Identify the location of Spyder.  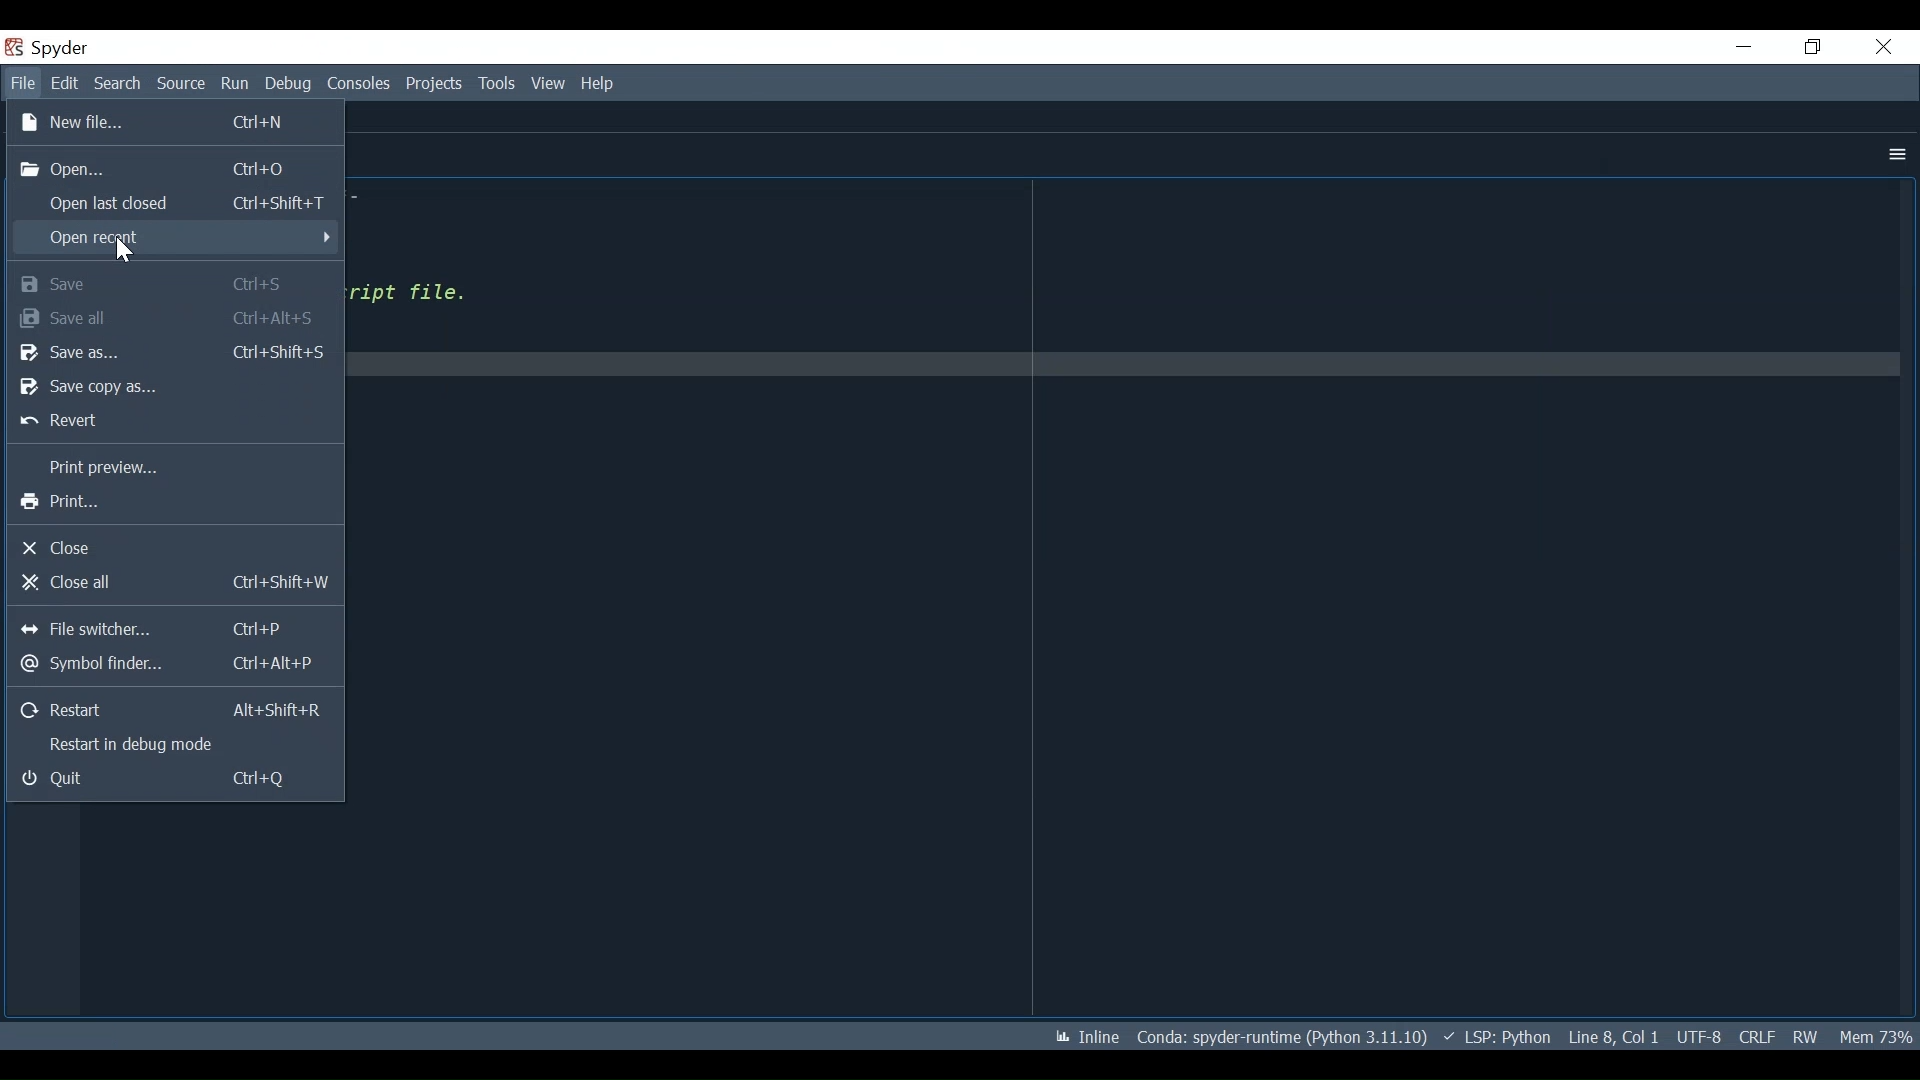
(64, 47).